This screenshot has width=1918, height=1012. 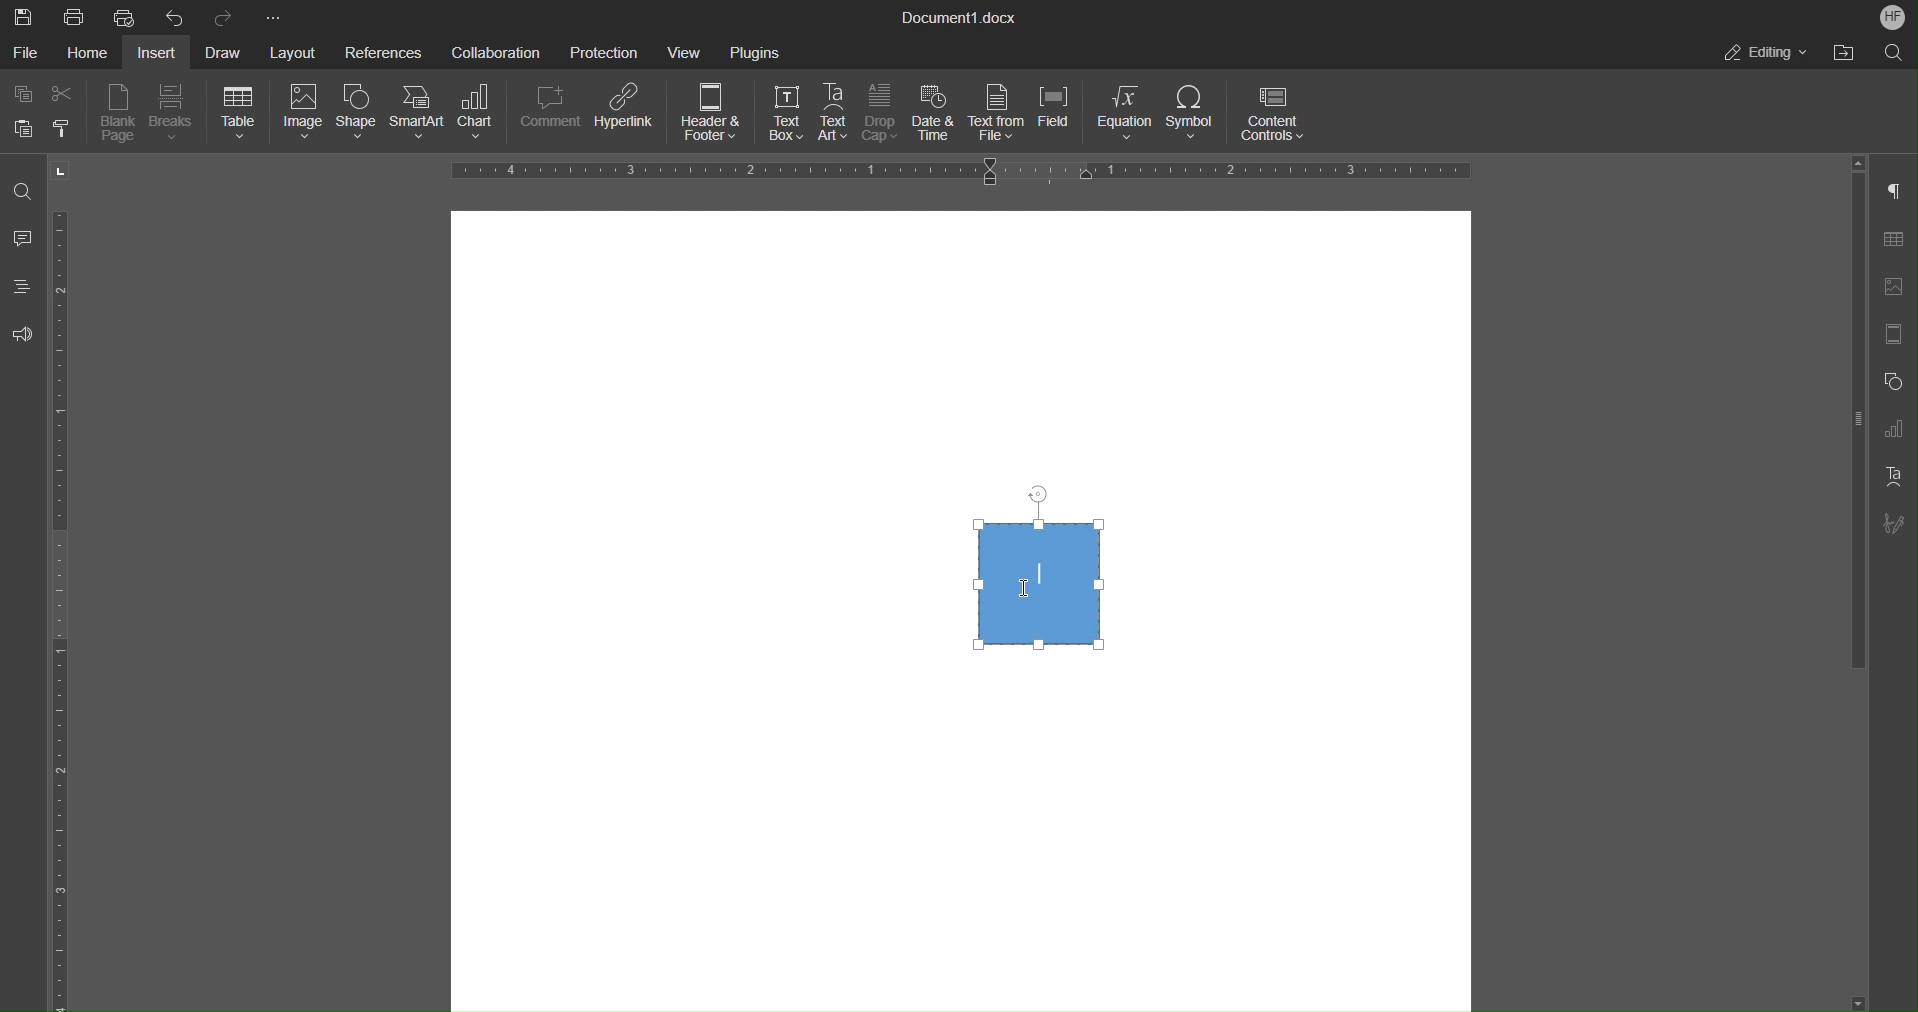 What do you see at coordinates (174, 115) in the screenshot?
I see `Breaks` at bounding box center [174, 115].